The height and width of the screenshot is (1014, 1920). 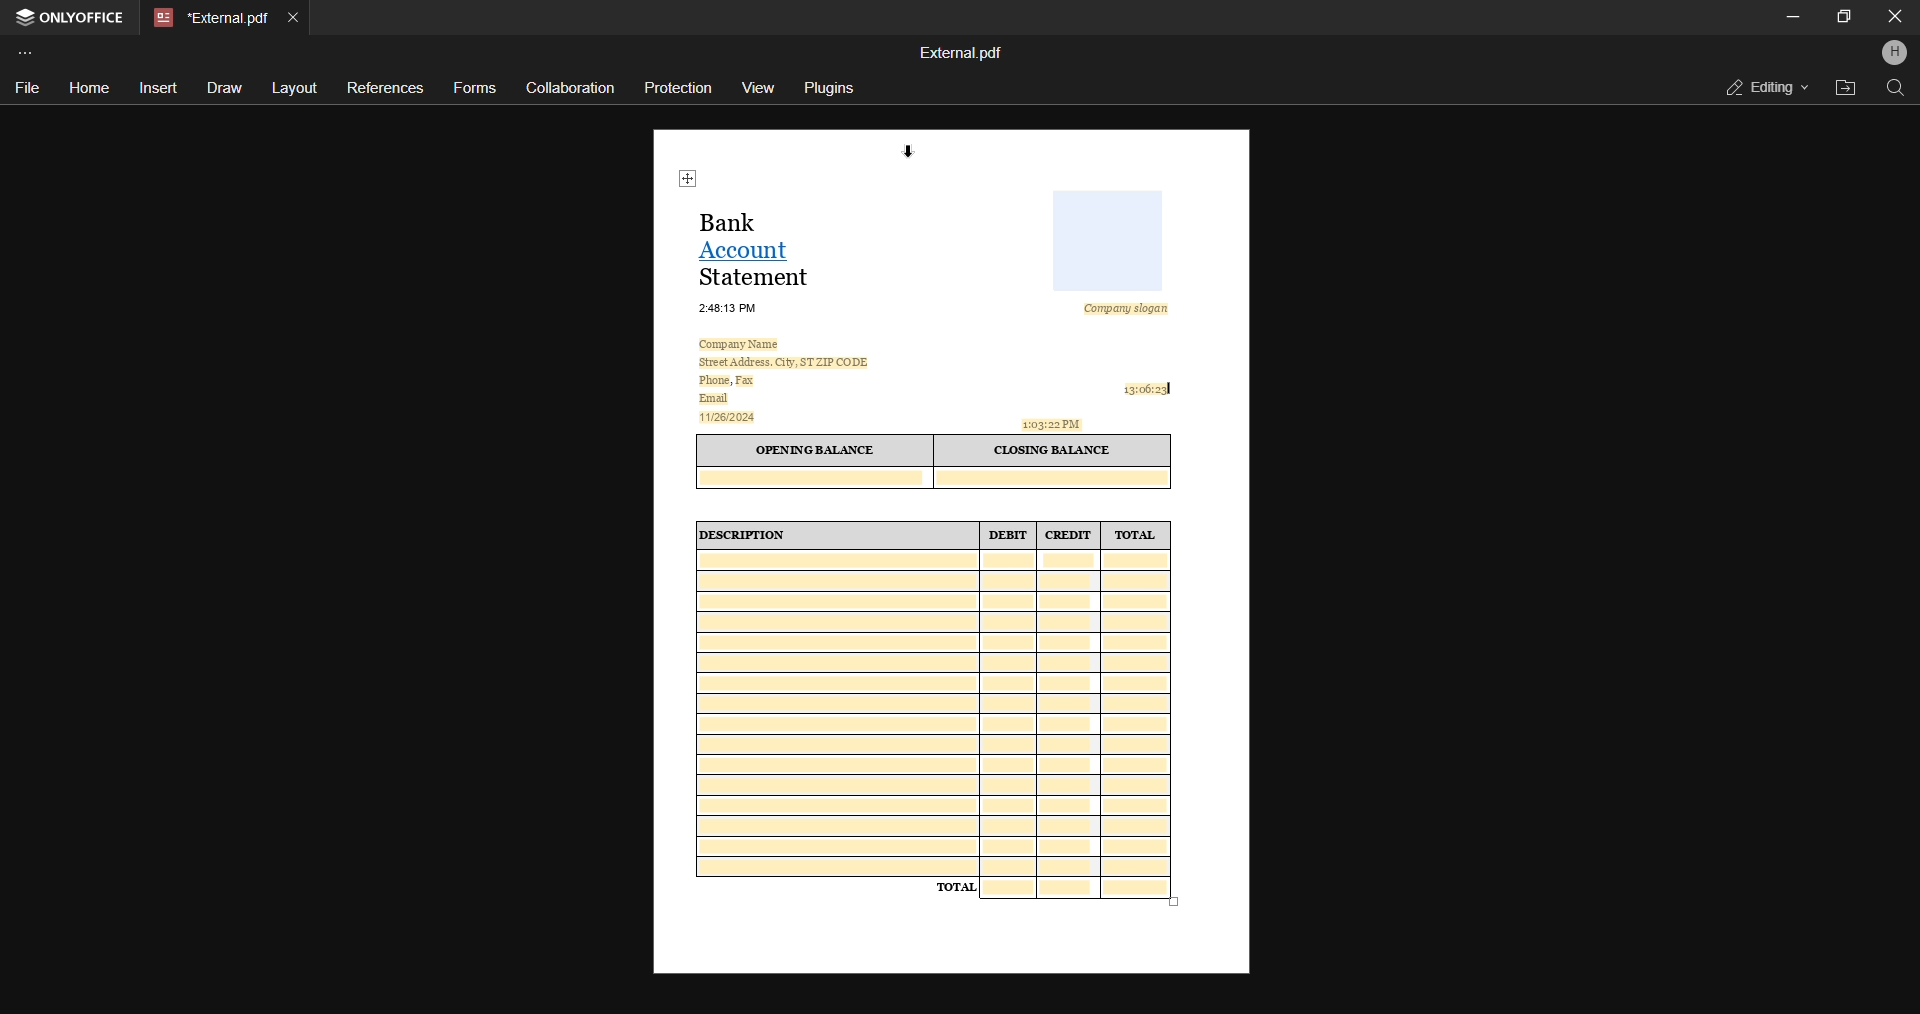 I want to click on home, so click(x=87, y=89).